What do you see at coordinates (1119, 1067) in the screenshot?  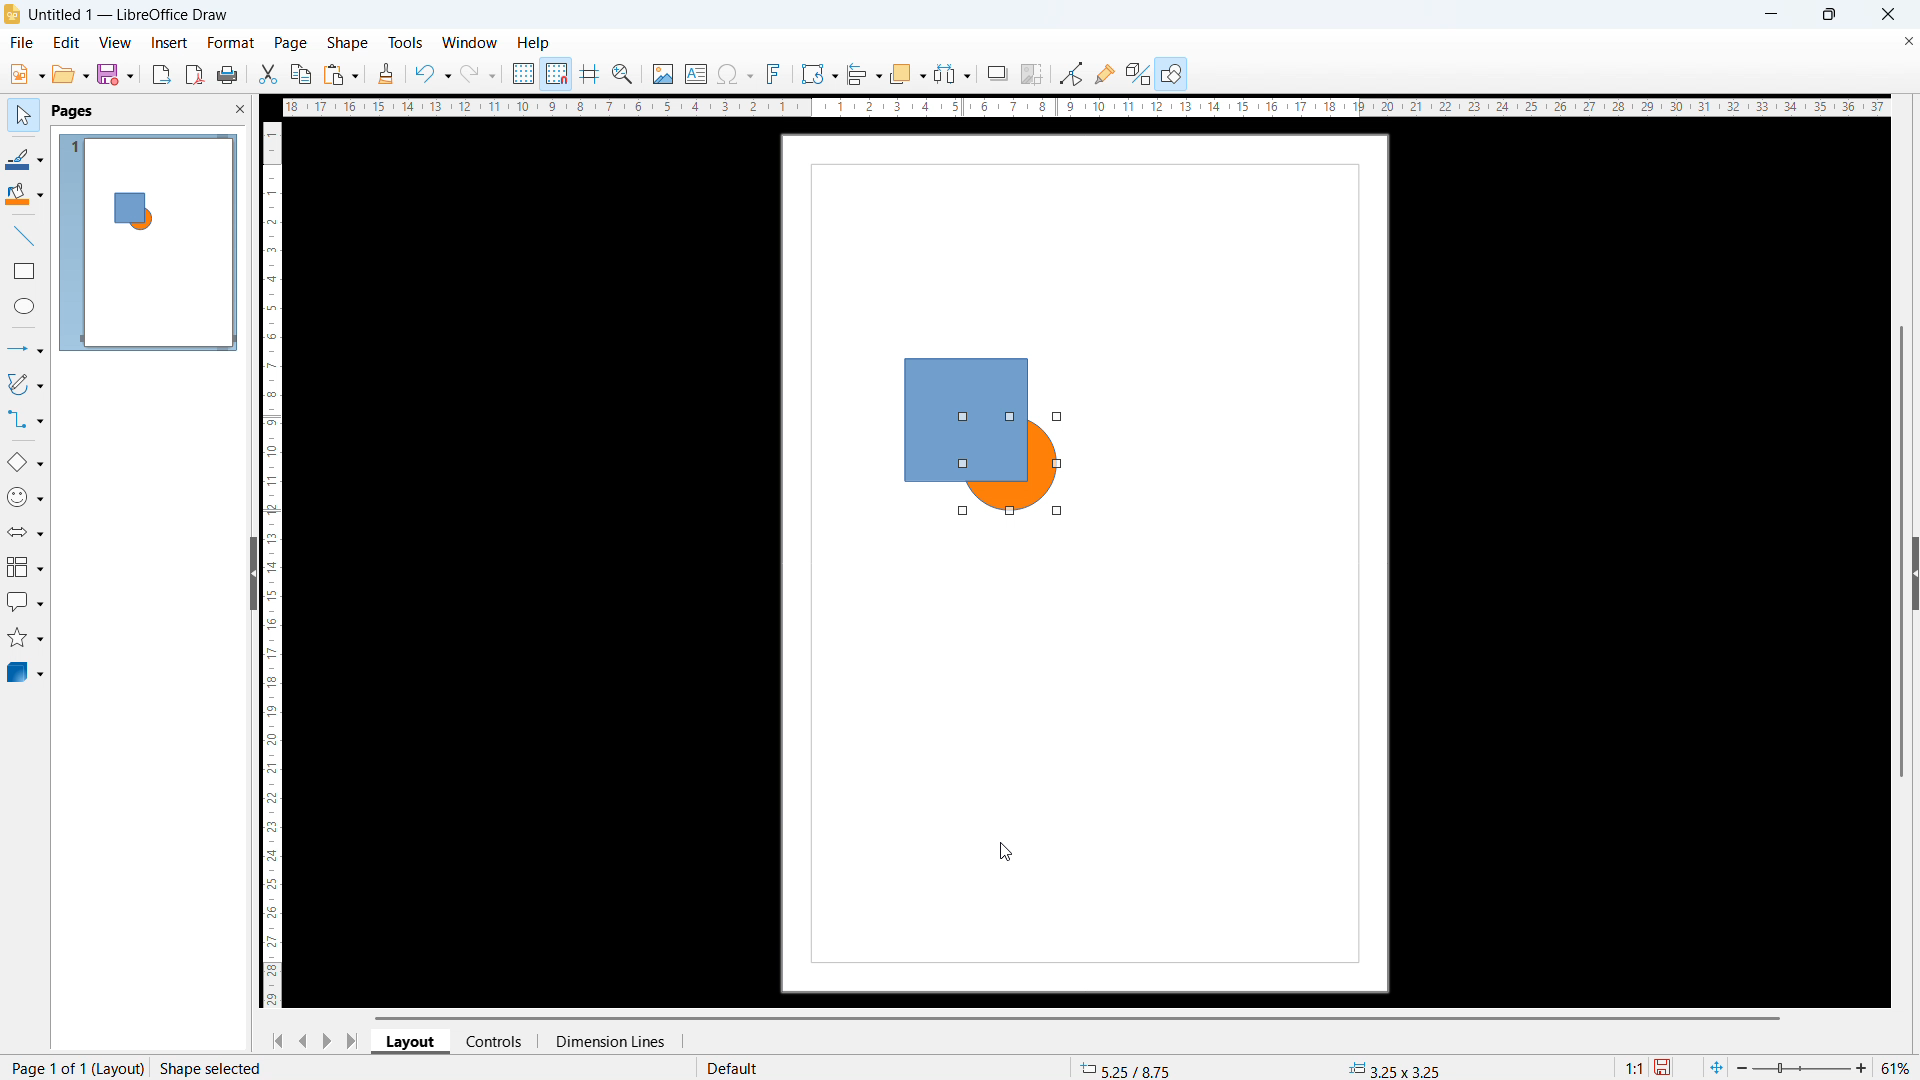 I see `cursor coordinates` at bounding box center [1119, 1067].